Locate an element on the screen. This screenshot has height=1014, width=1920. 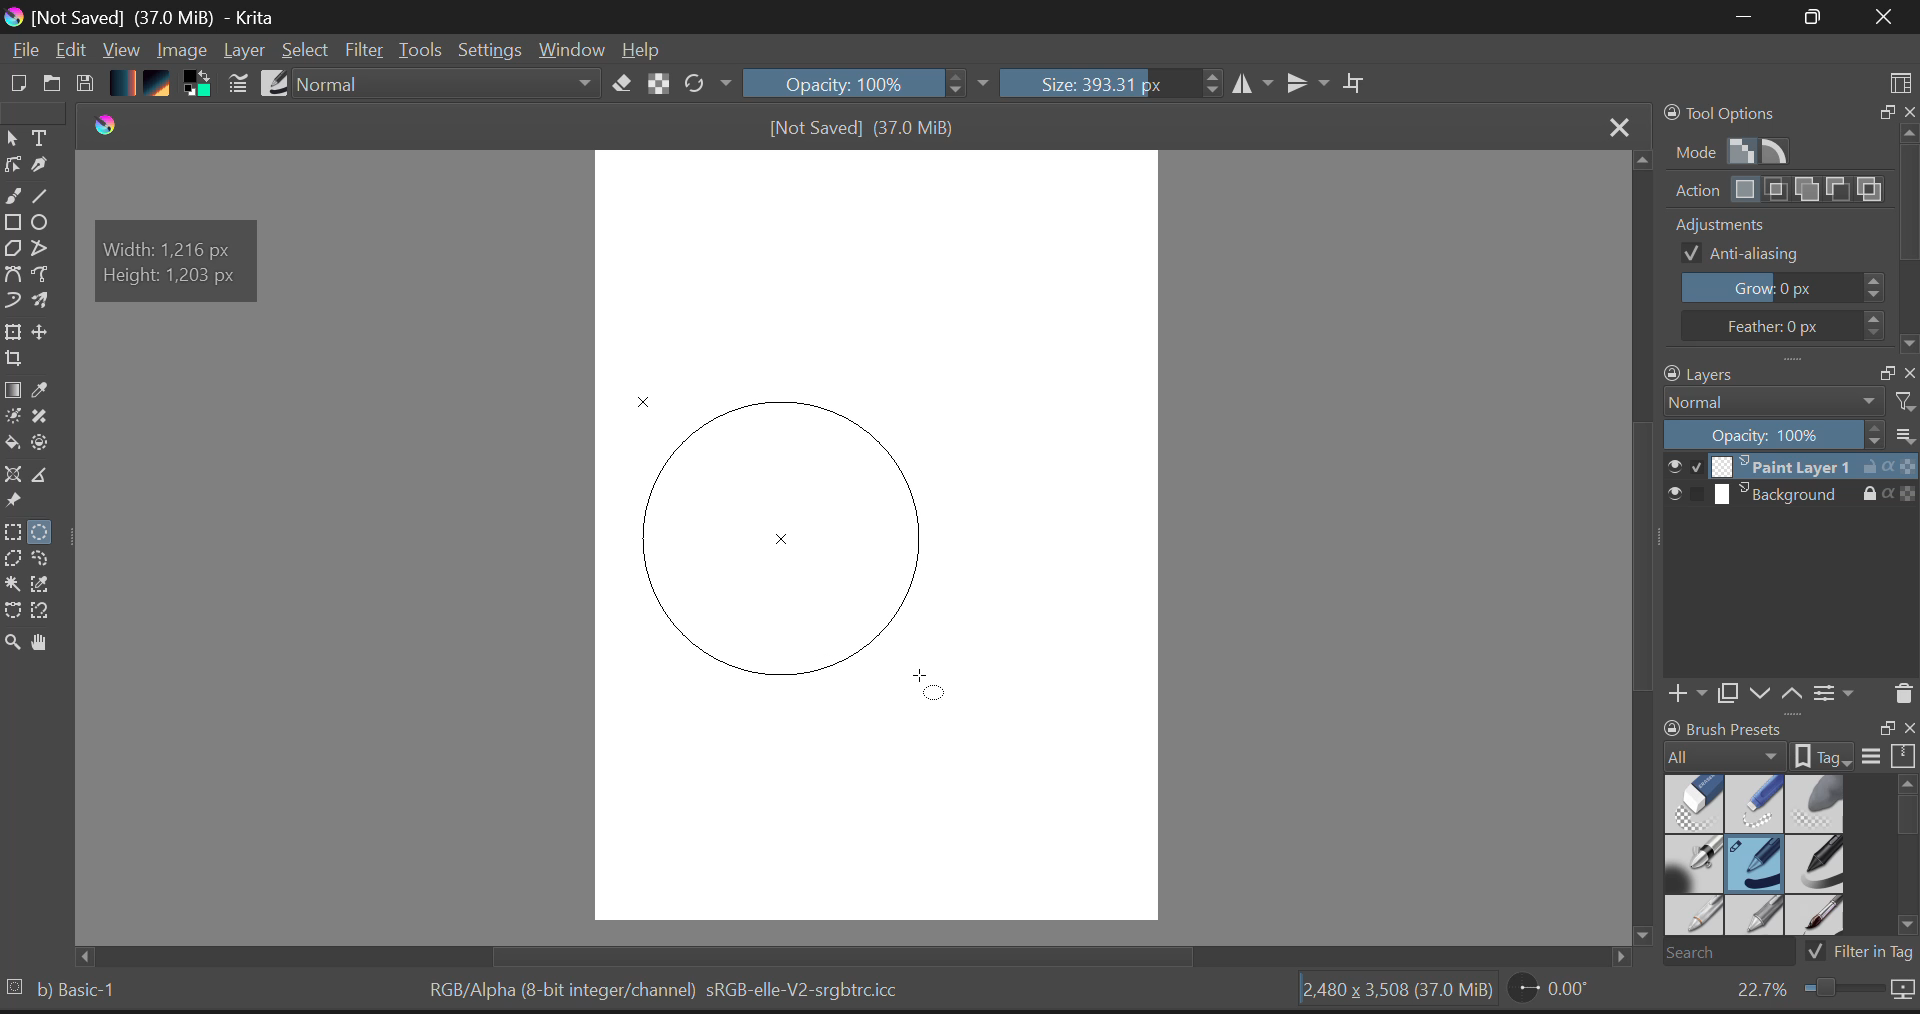
Transform Layers is located at coordinates (16, 332).